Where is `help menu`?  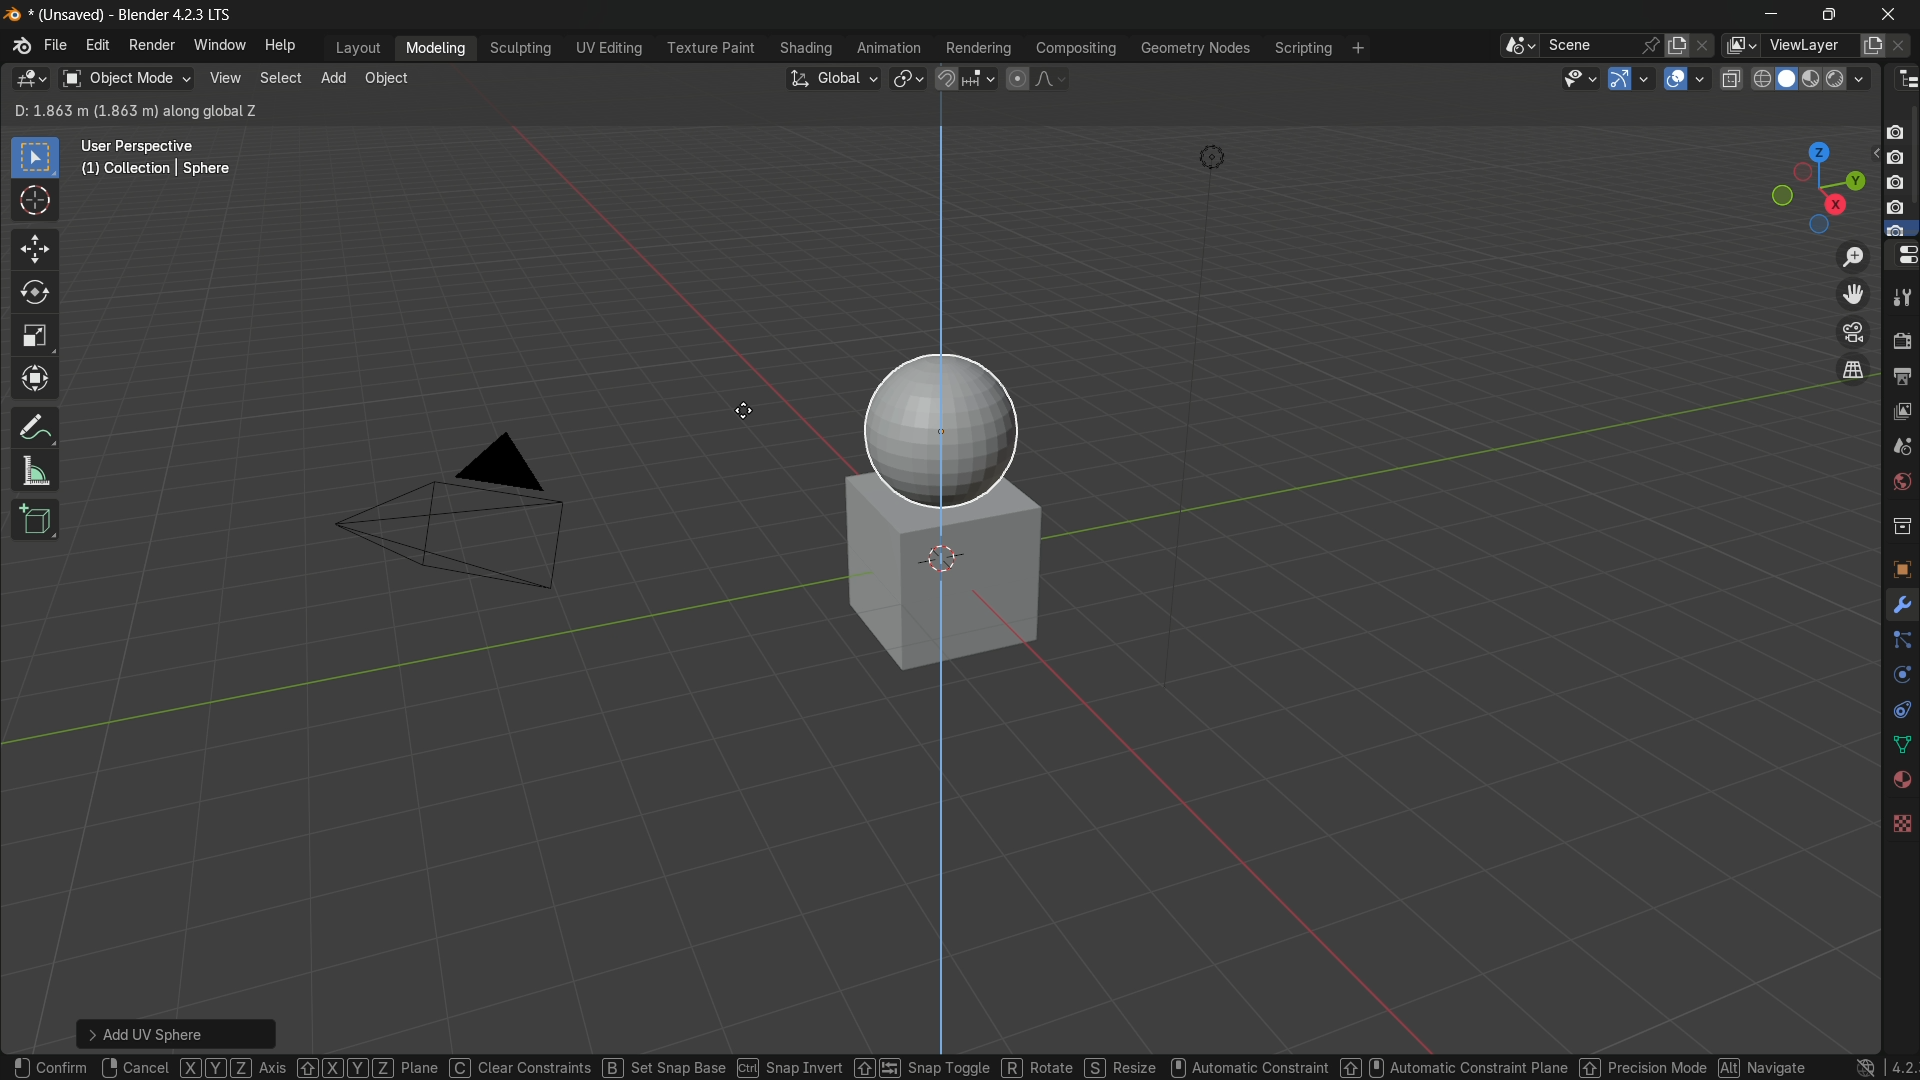
help menu is located at coordinates (280, 44).